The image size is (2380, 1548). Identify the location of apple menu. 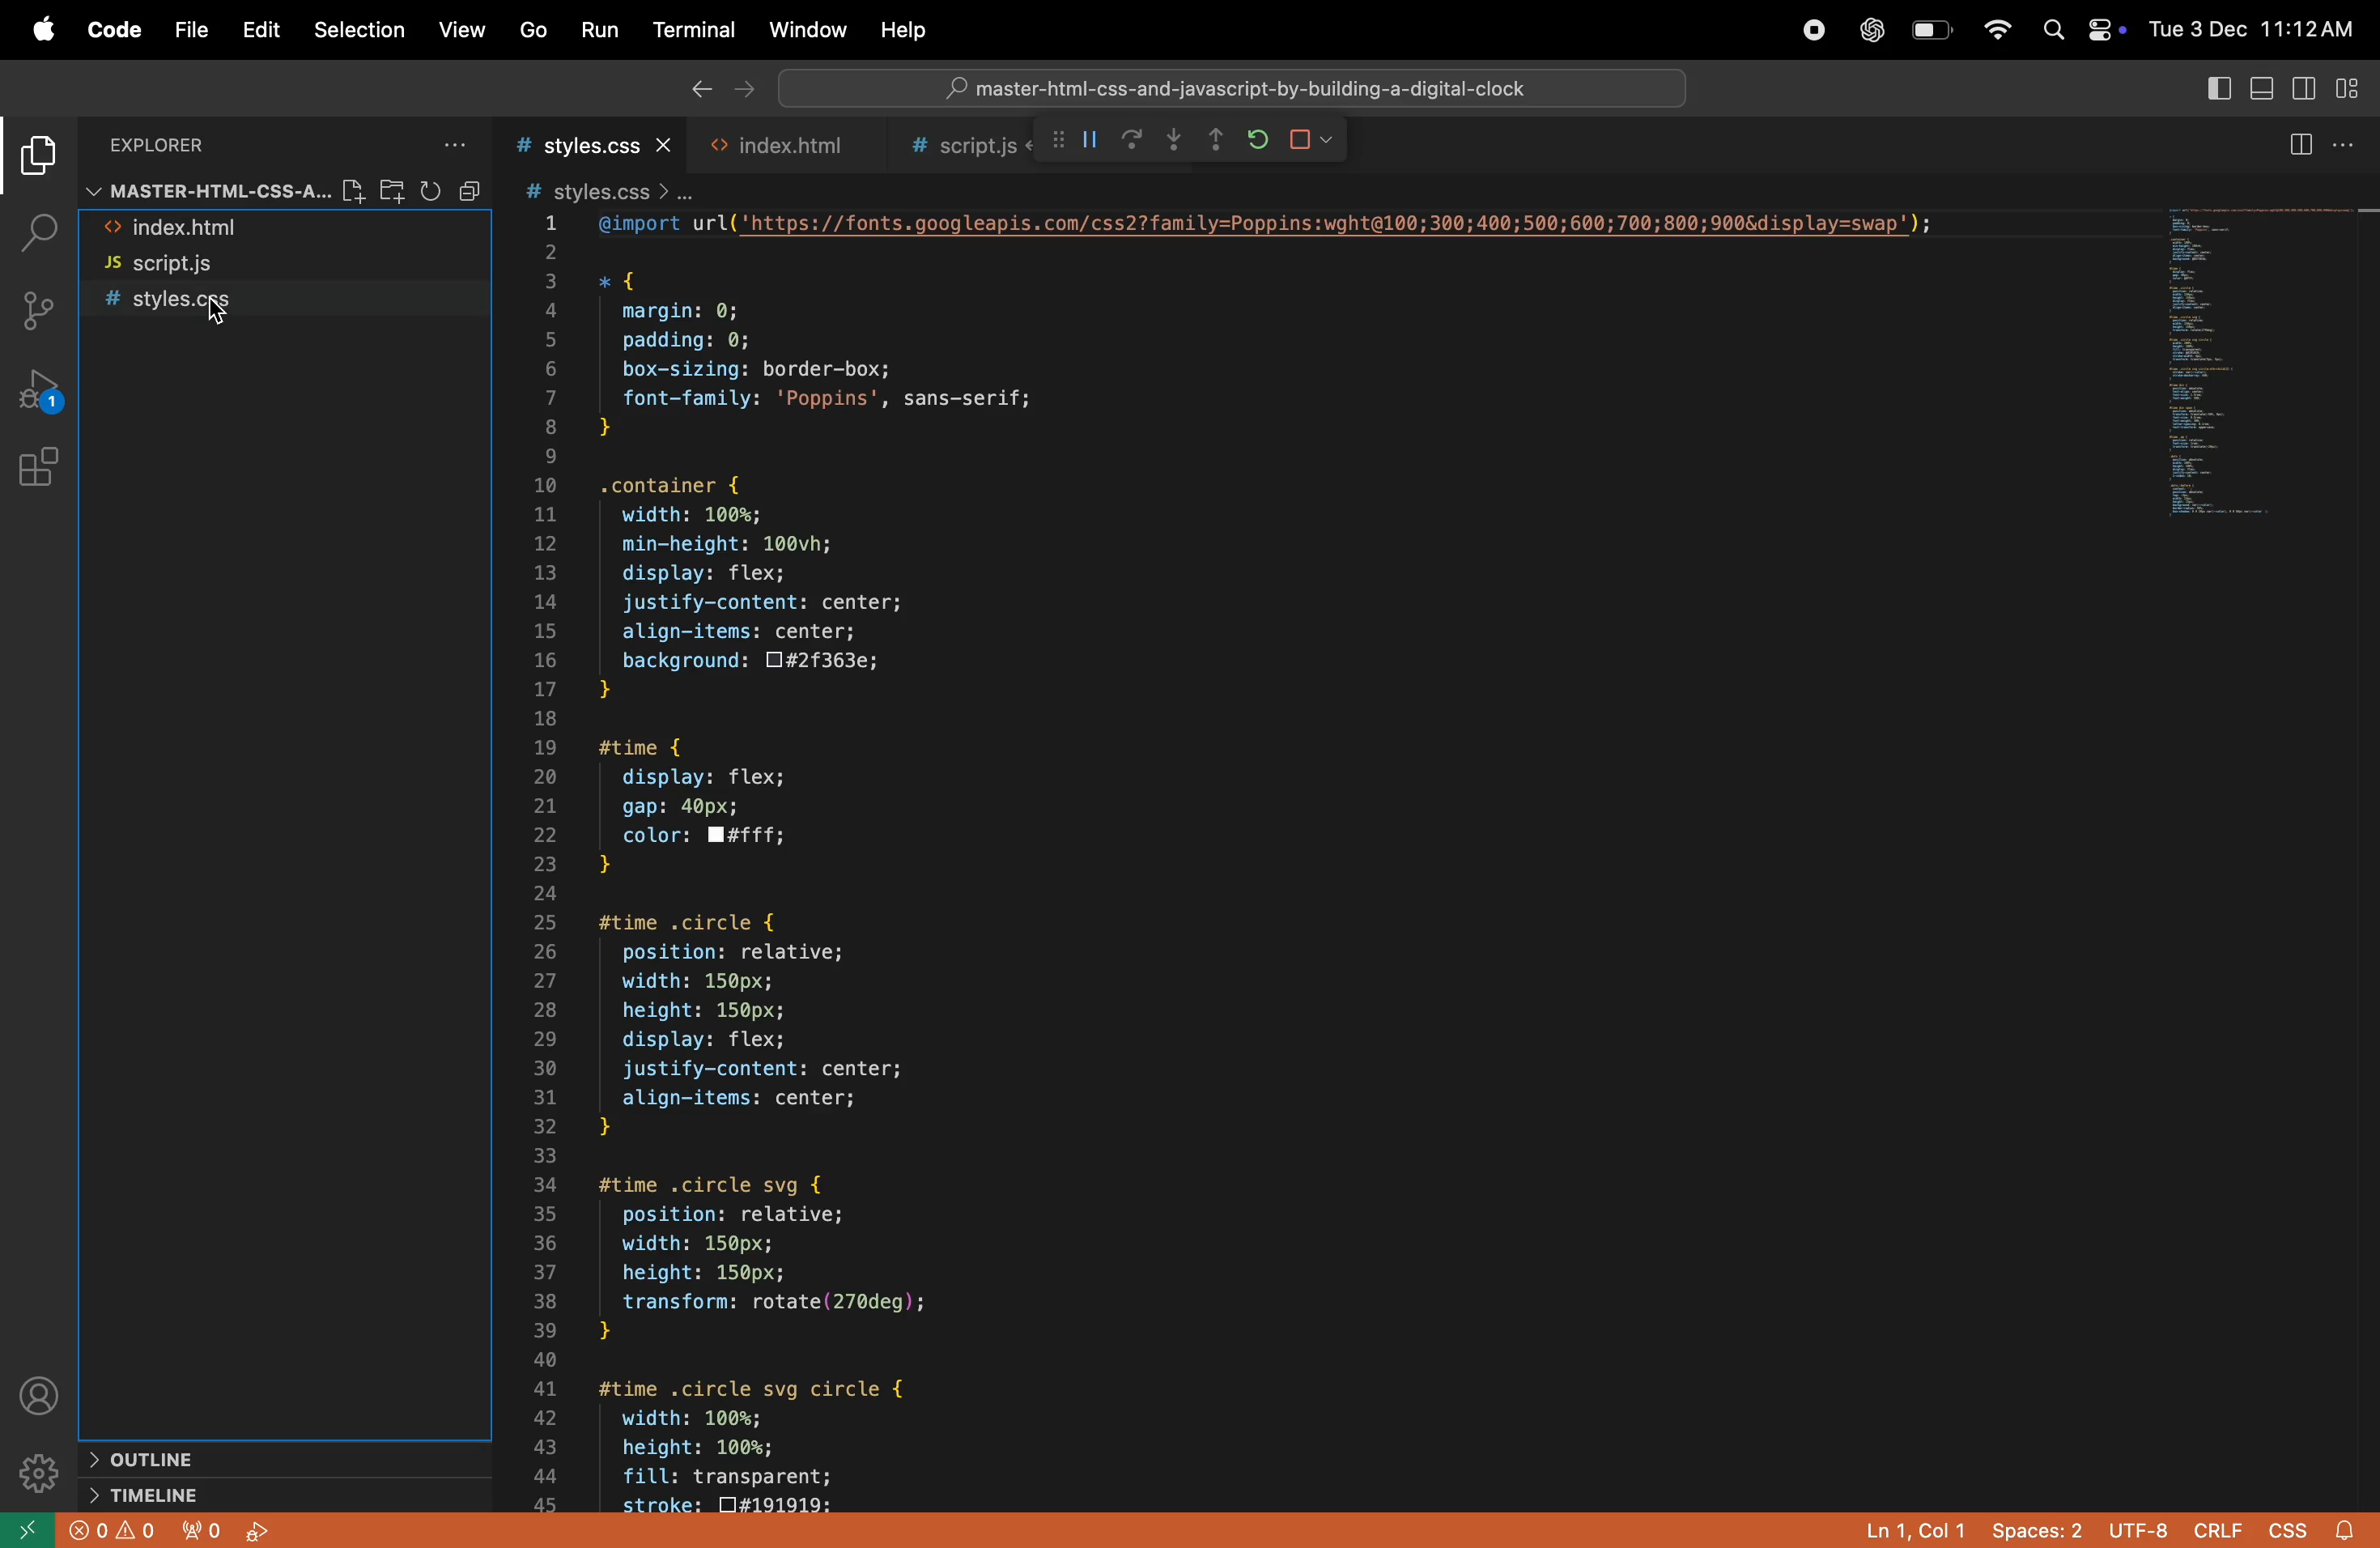
(42, 31).